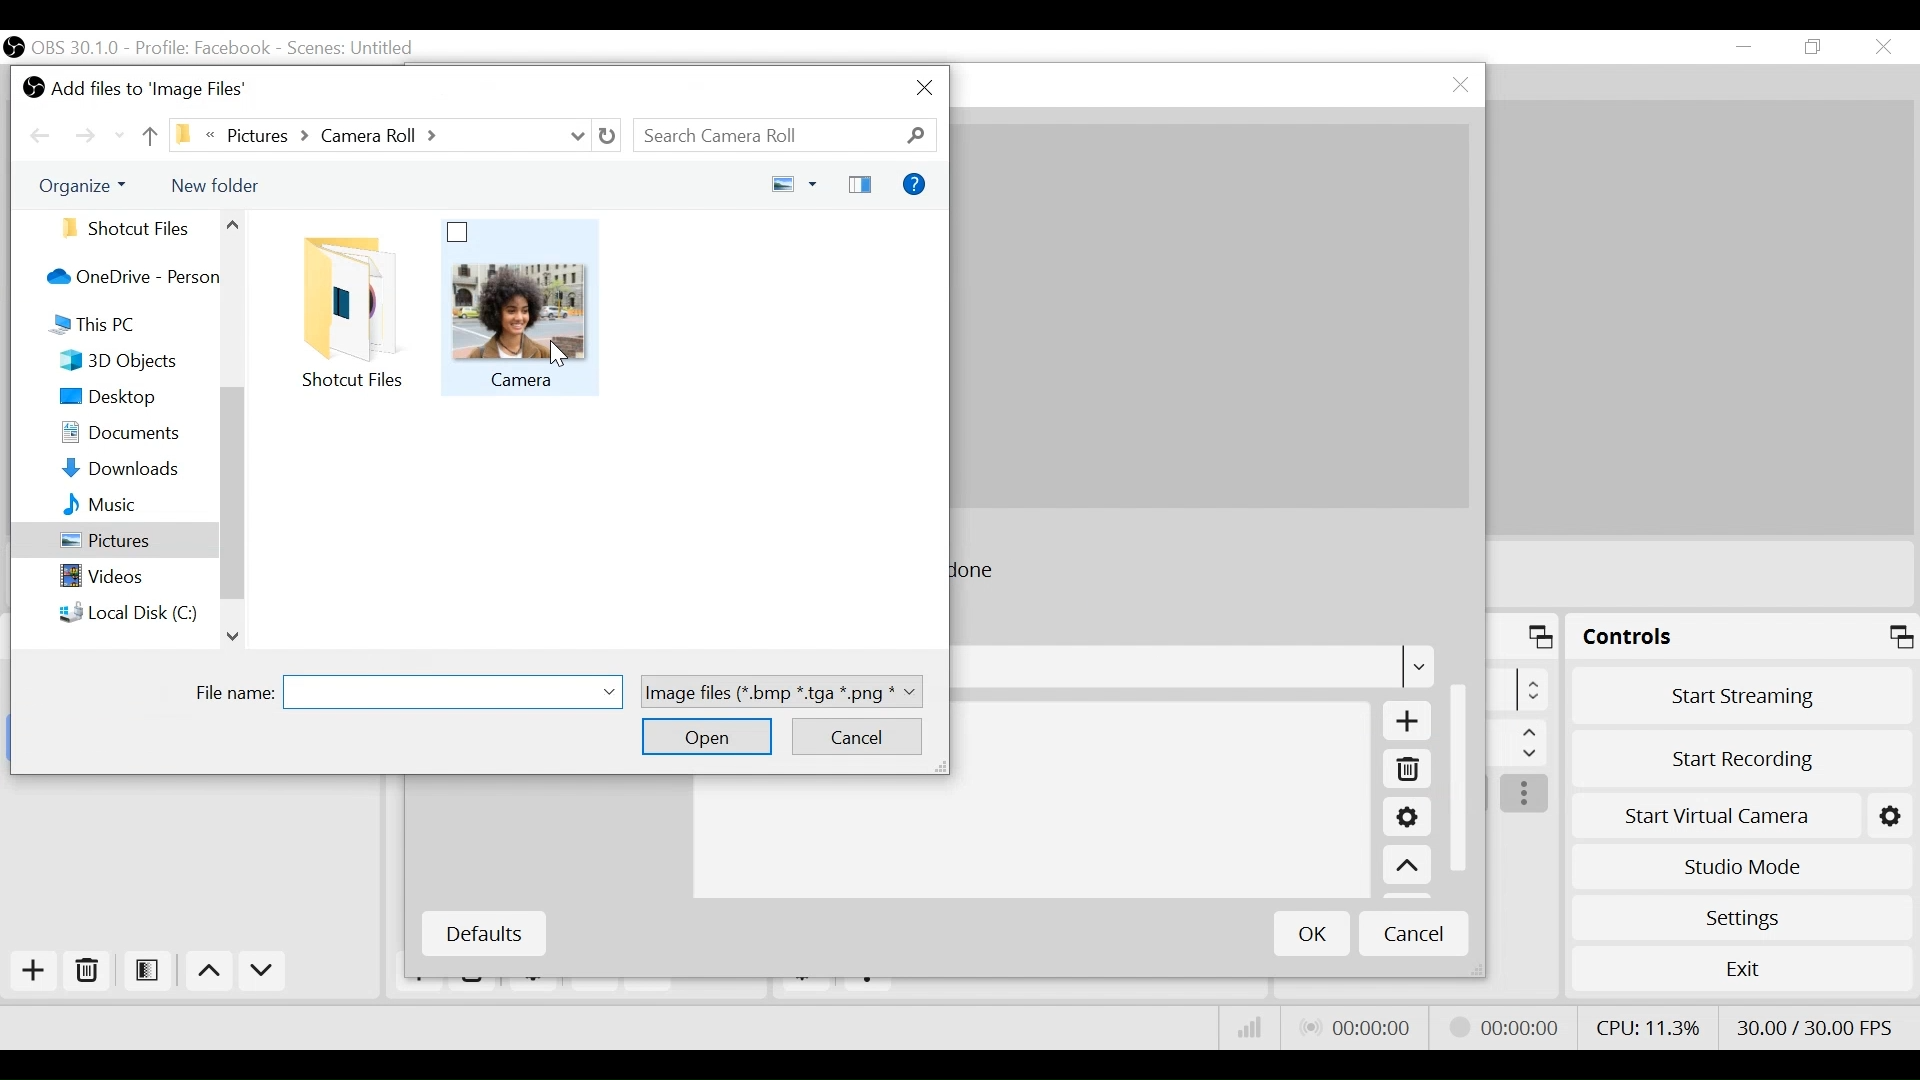 Image resolution: width=1920 pixels, height=1080 pixels. I want to click on Folder, so click(133, 227).